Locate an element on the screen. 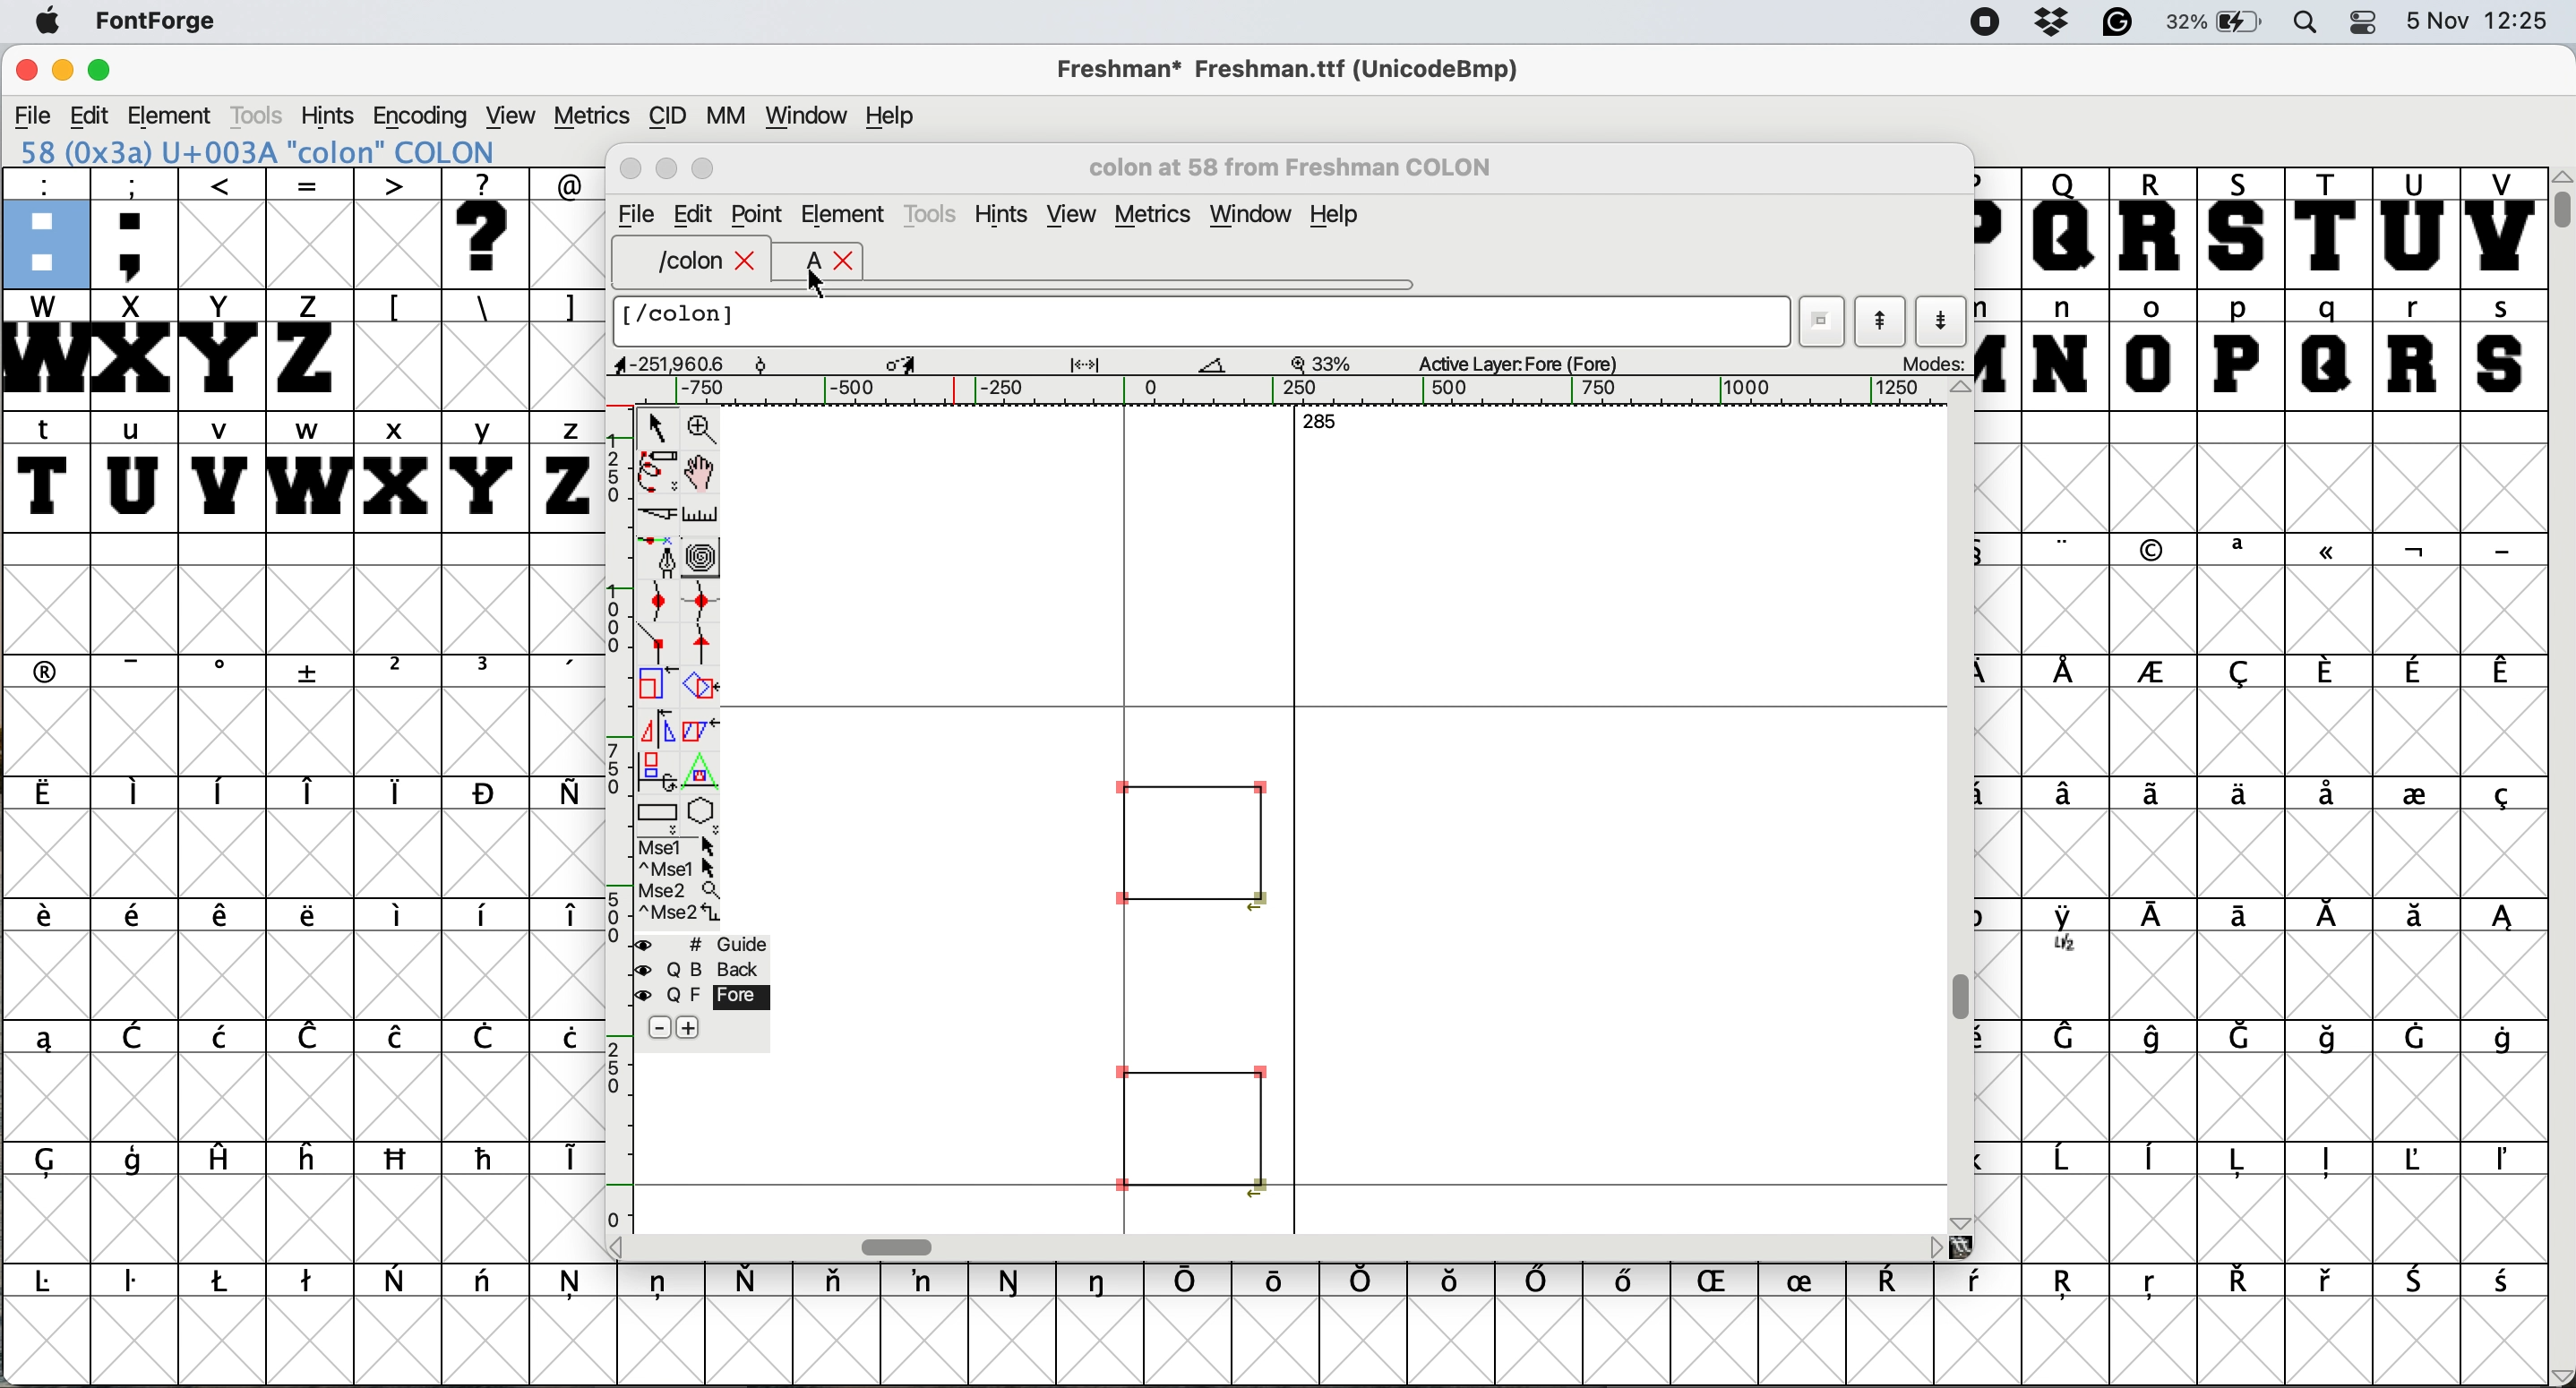 The height and width of the screenshot is (1388, 2576). ^Mse is located at coordinates (679, 865).